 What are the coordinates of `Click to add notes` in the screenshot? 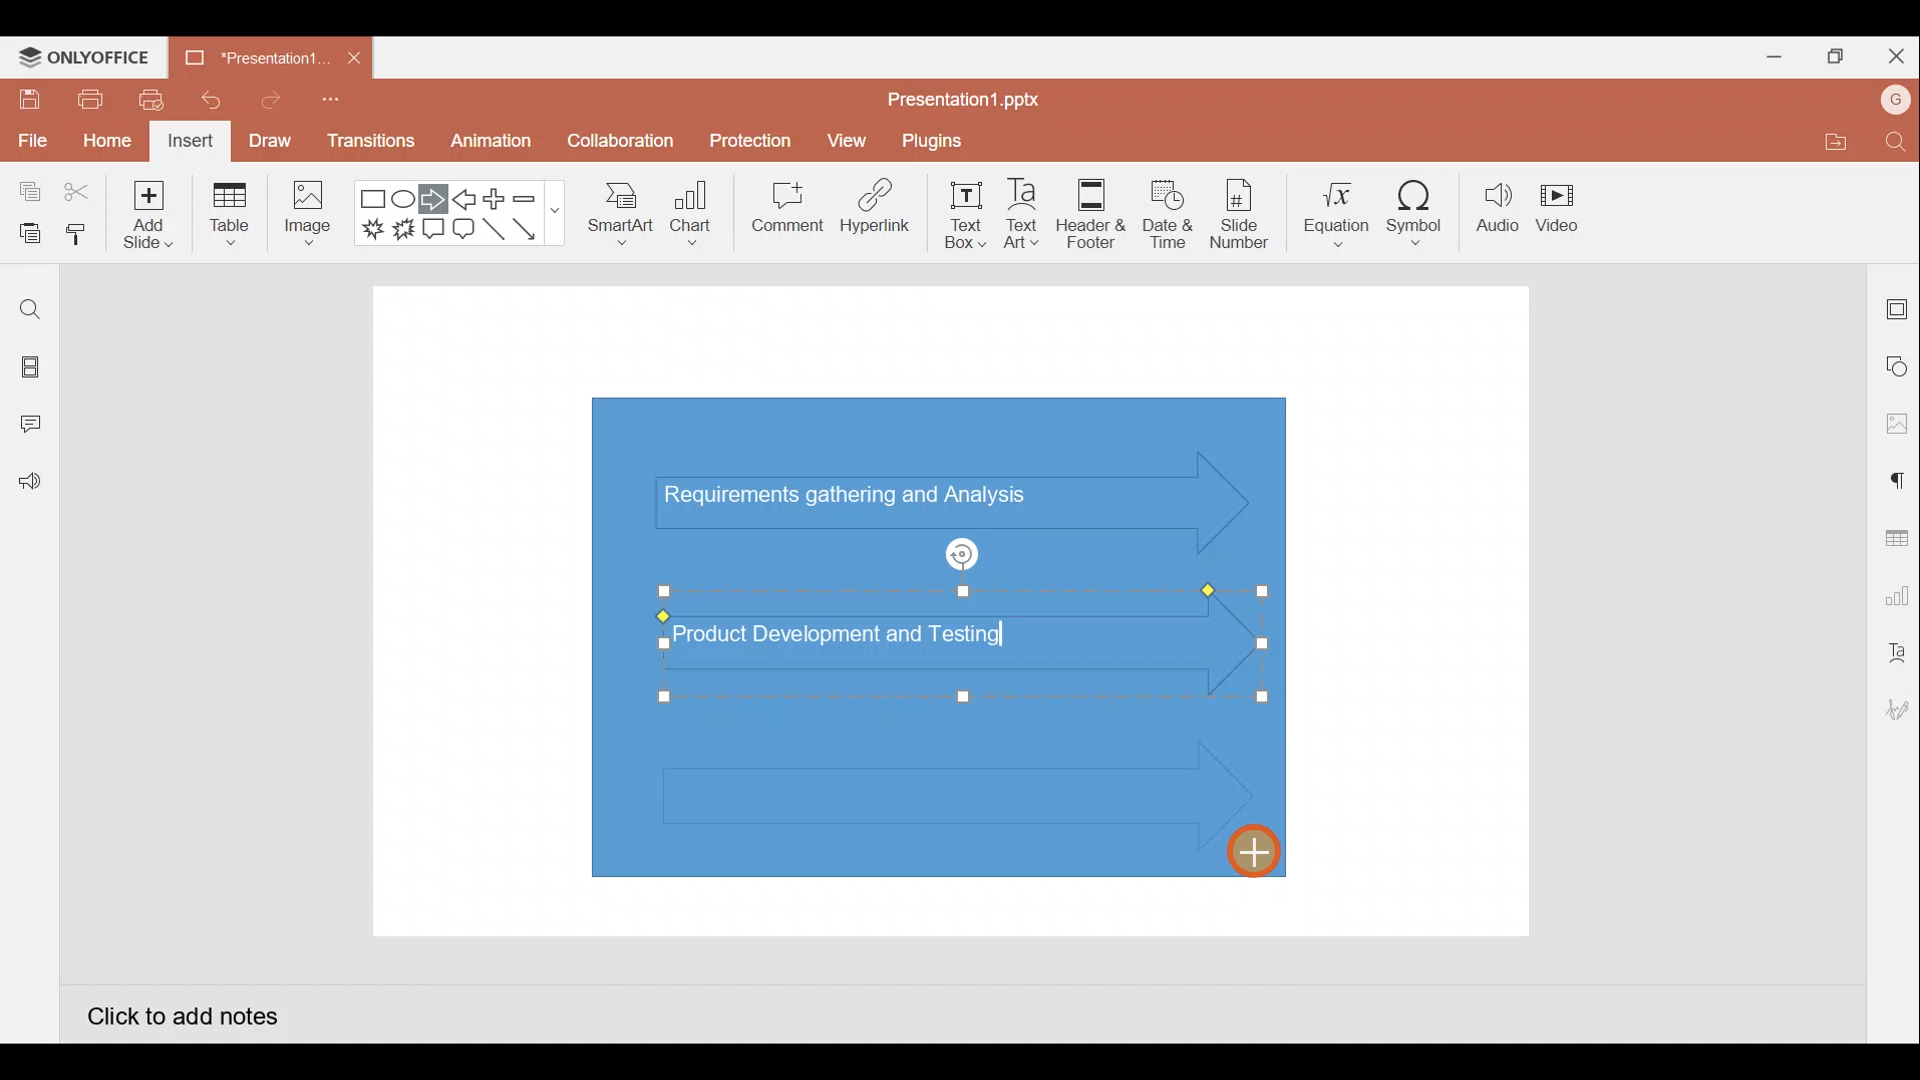 It's located at (182, 1014).